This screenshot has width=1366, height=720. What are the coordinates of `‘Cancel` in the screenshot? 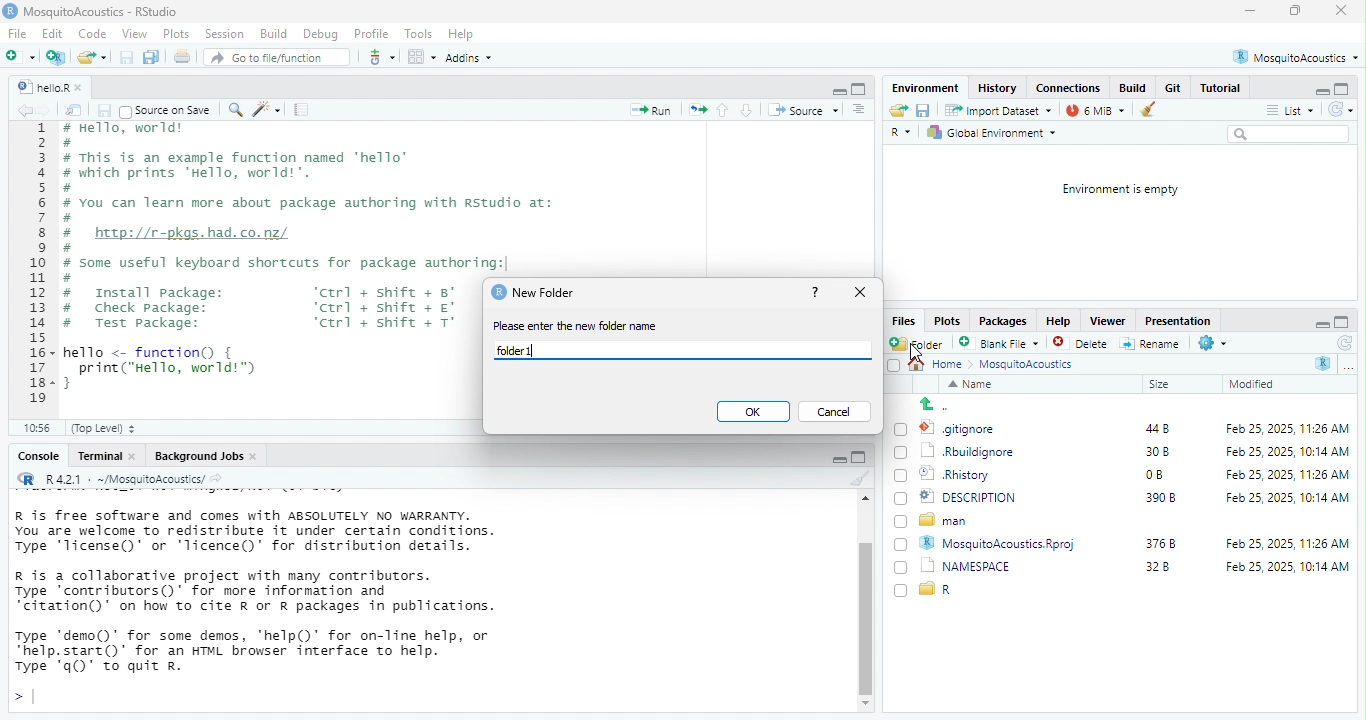 It's located at (833, 411).